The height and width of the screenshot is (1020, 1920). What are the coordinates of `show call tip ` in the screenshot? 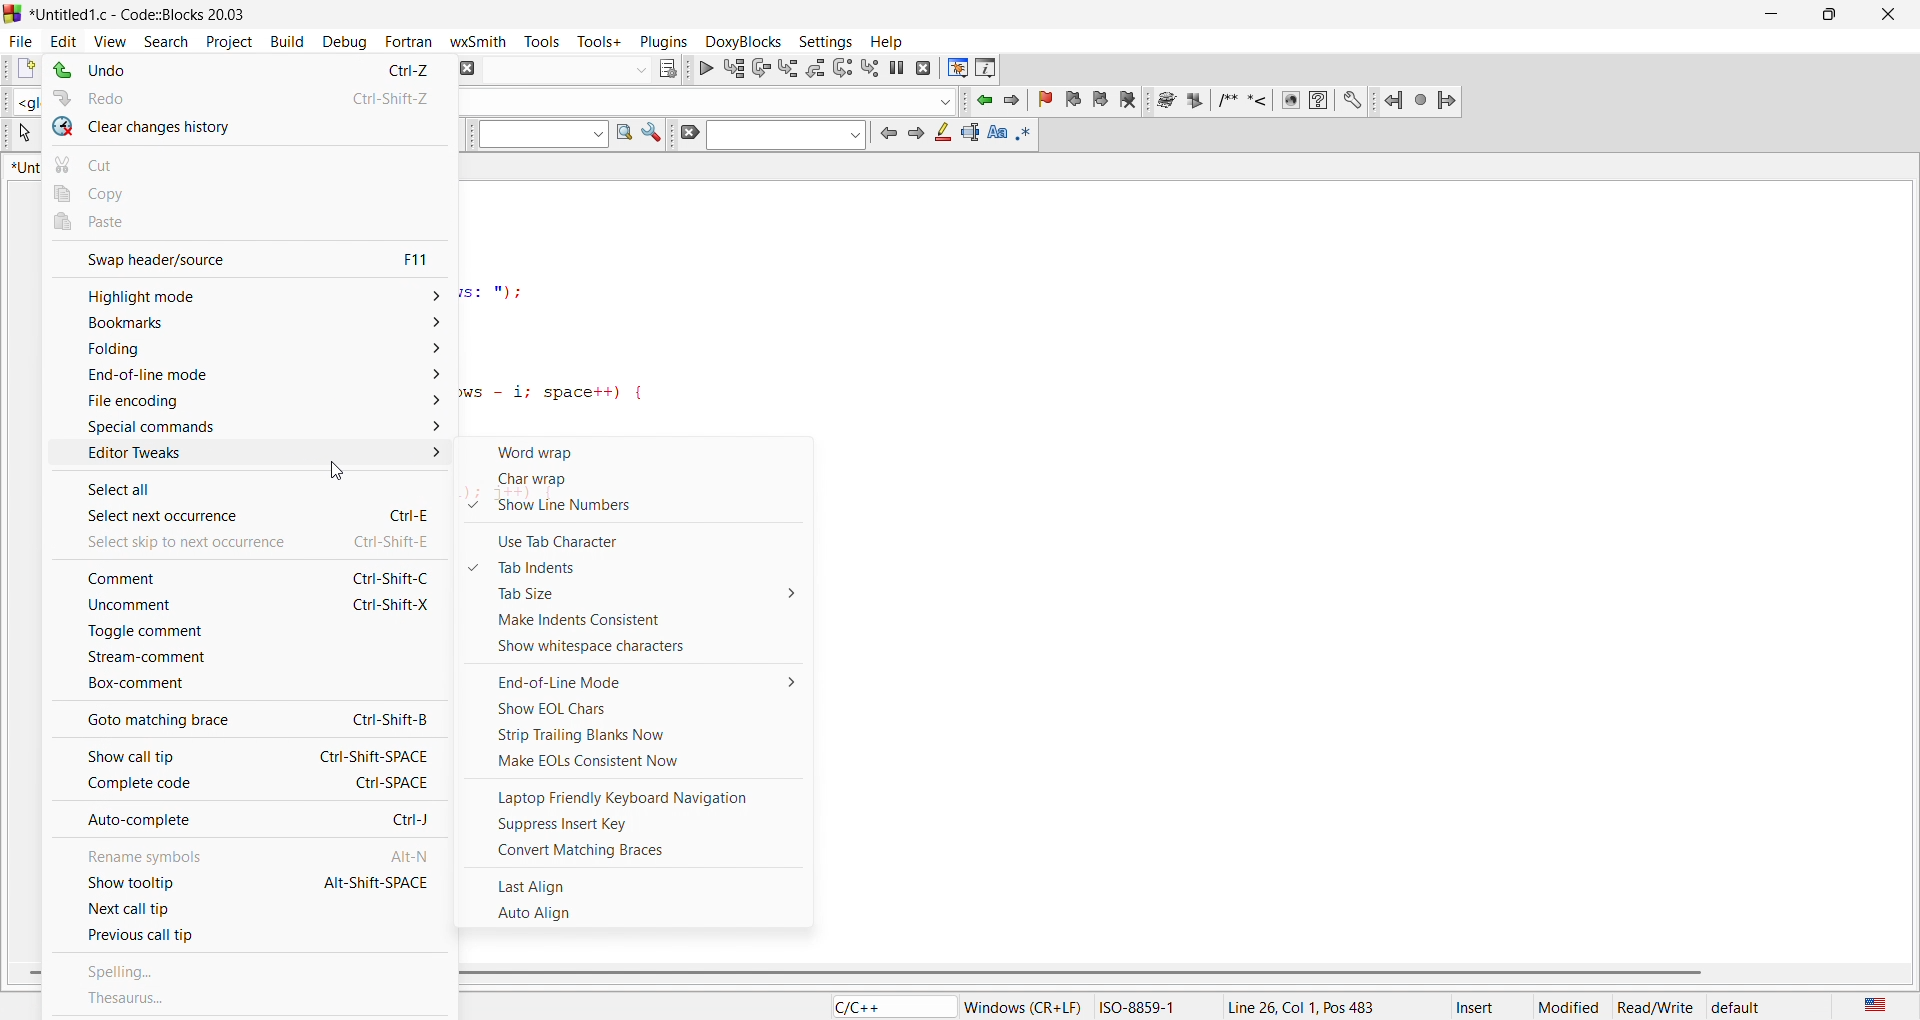 It's located at (161, 756).